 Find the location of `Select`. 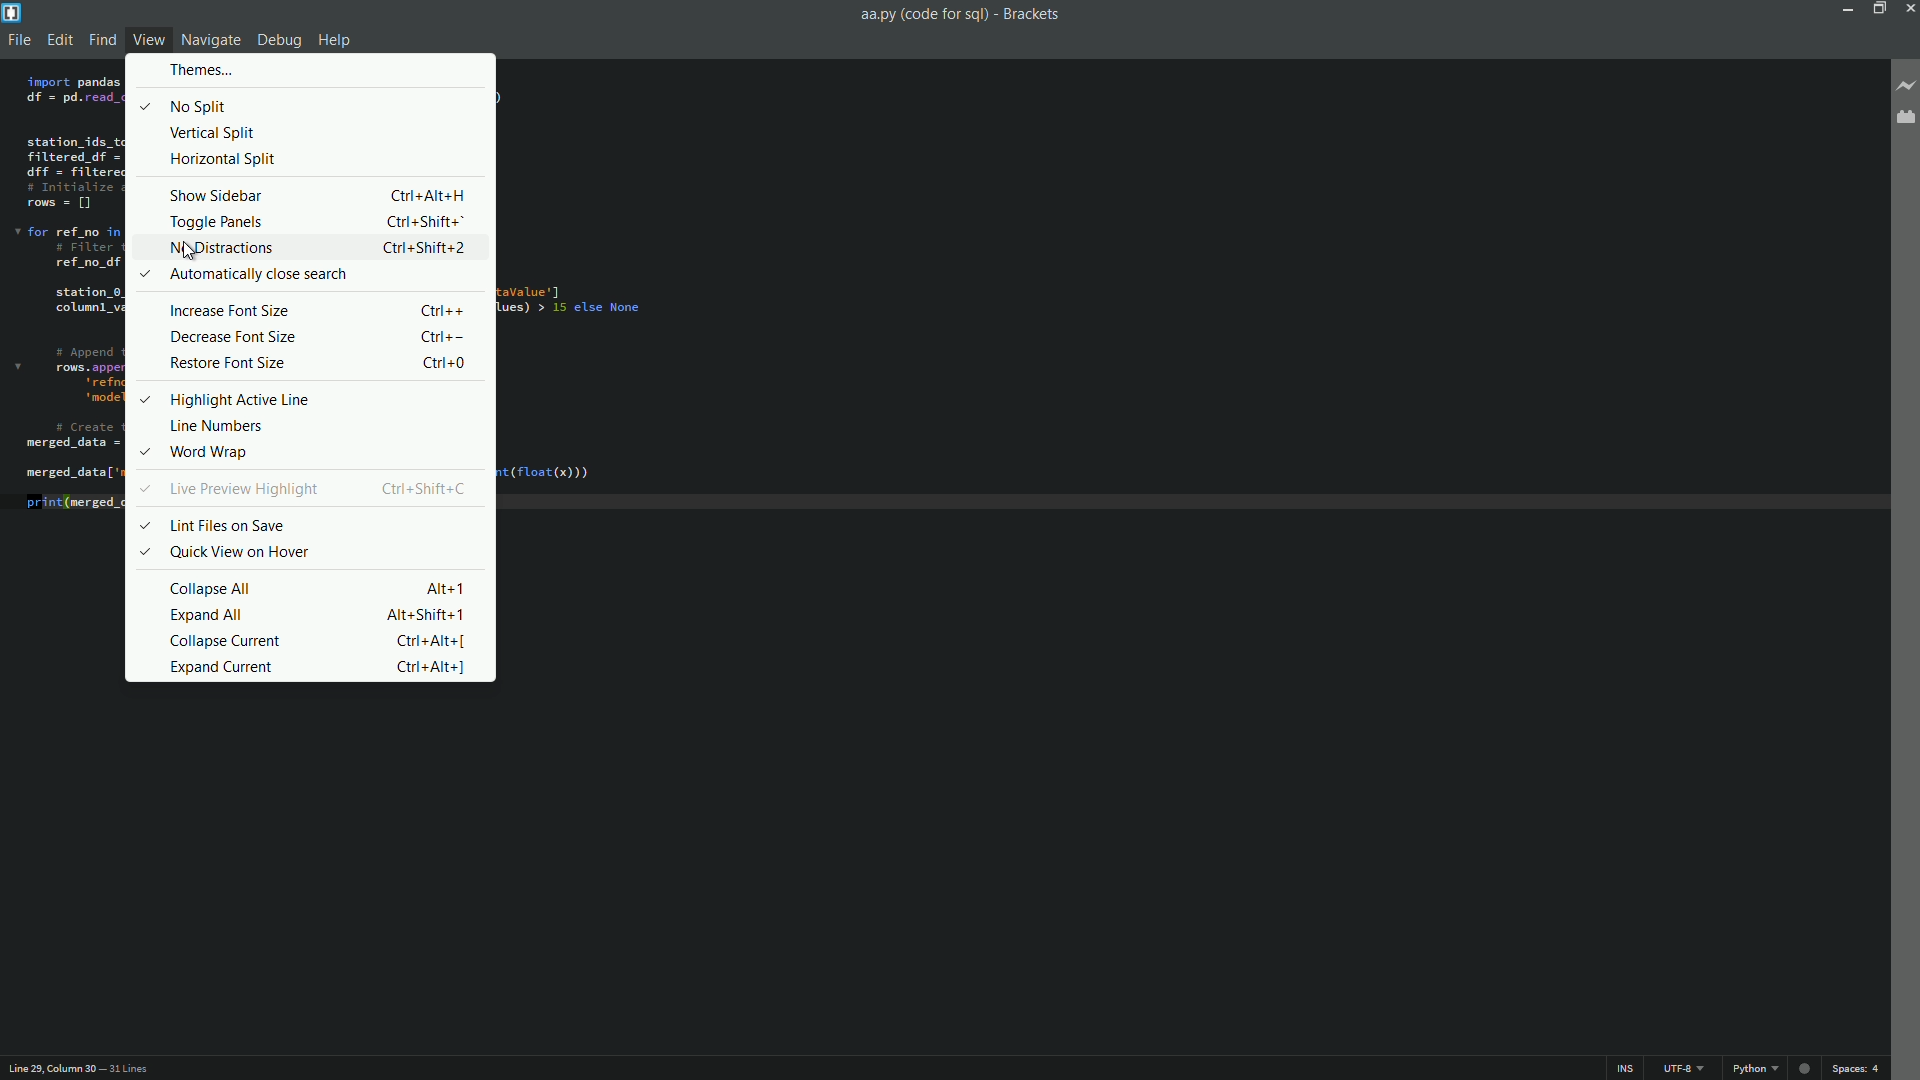

Select is located at coordinates (144, 485).